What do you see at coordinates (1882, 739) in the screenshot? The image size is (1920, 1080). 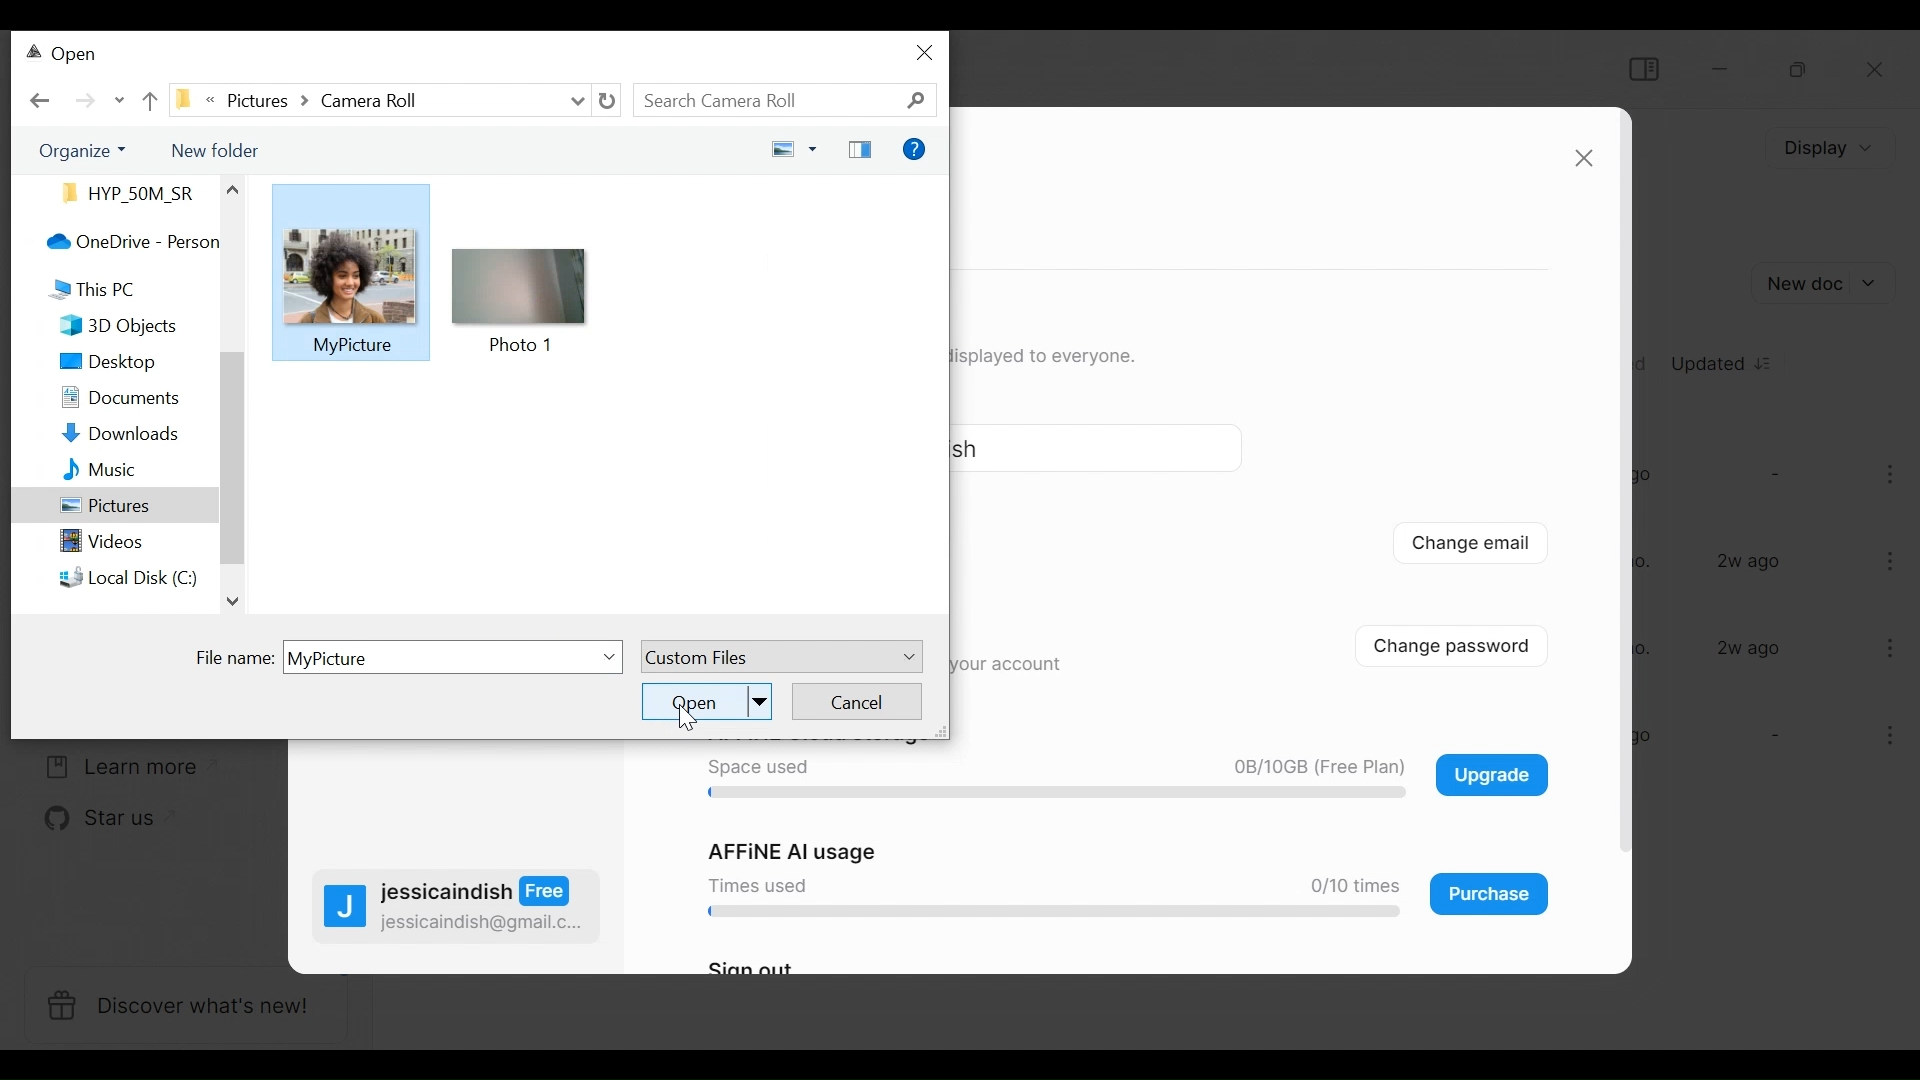 I see `more options` at bounding box center [1882, 739].